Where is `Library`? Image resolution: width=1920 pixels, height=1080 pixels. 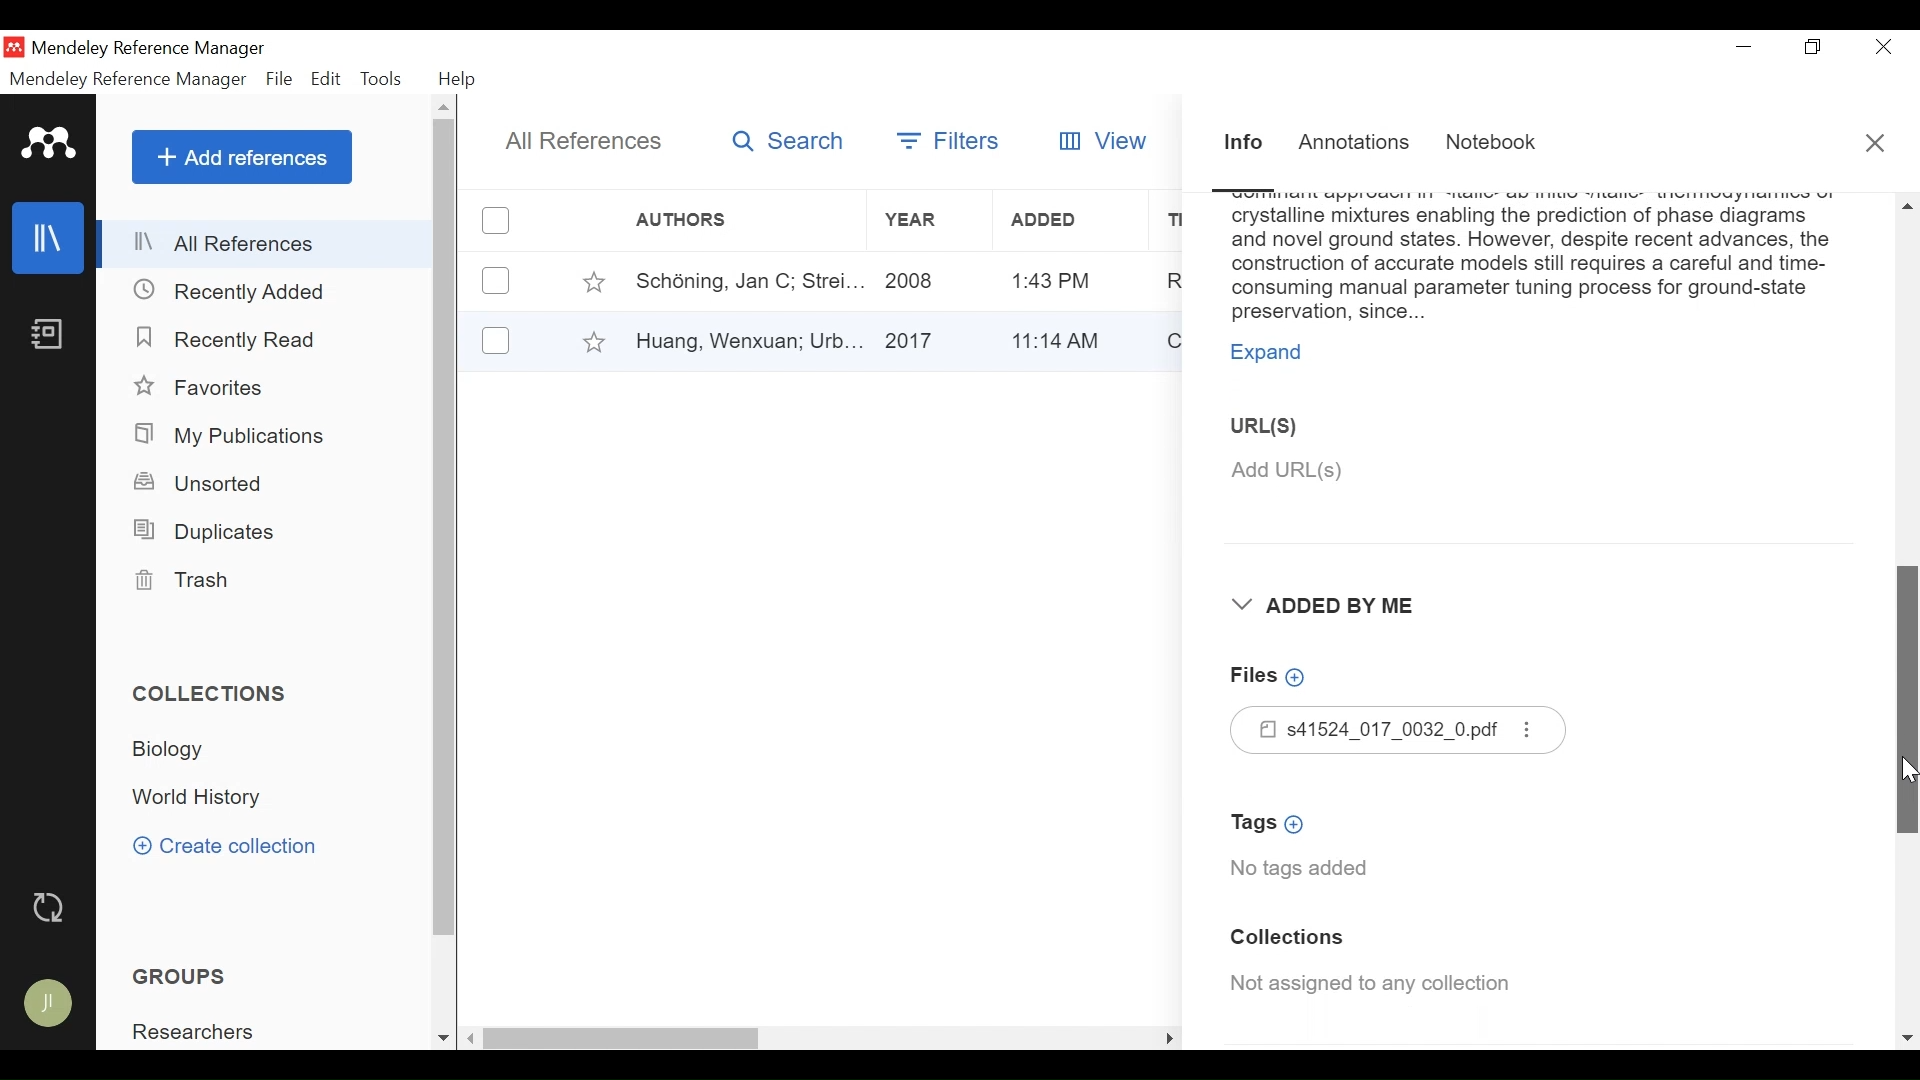 Library is located at coordinates (49, 237).